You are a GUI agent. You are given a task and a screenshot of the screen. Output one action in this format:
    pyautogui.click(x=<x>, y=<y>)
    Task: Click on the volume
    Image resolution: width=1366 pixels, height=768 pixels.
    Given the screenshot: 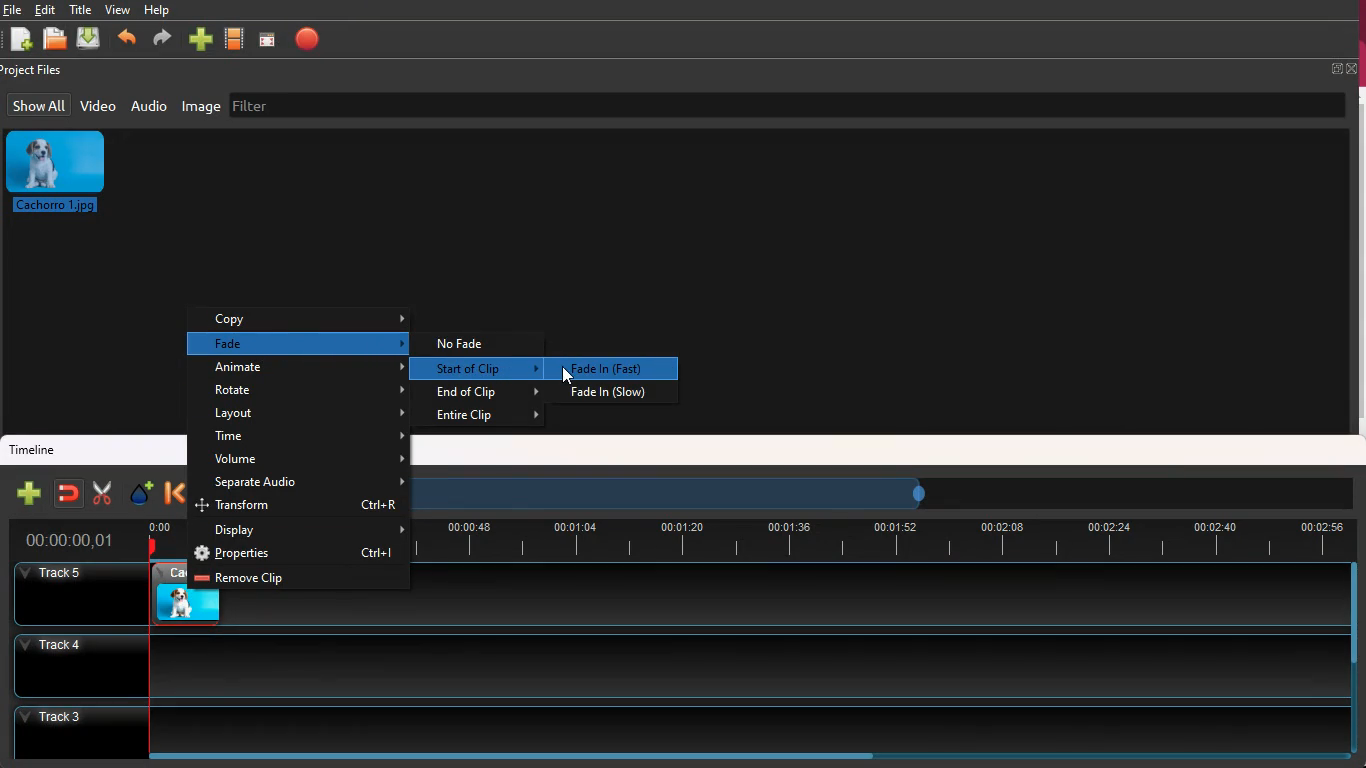 What is the action you would take?
    pyautogui.click(x=307, y=460)
    